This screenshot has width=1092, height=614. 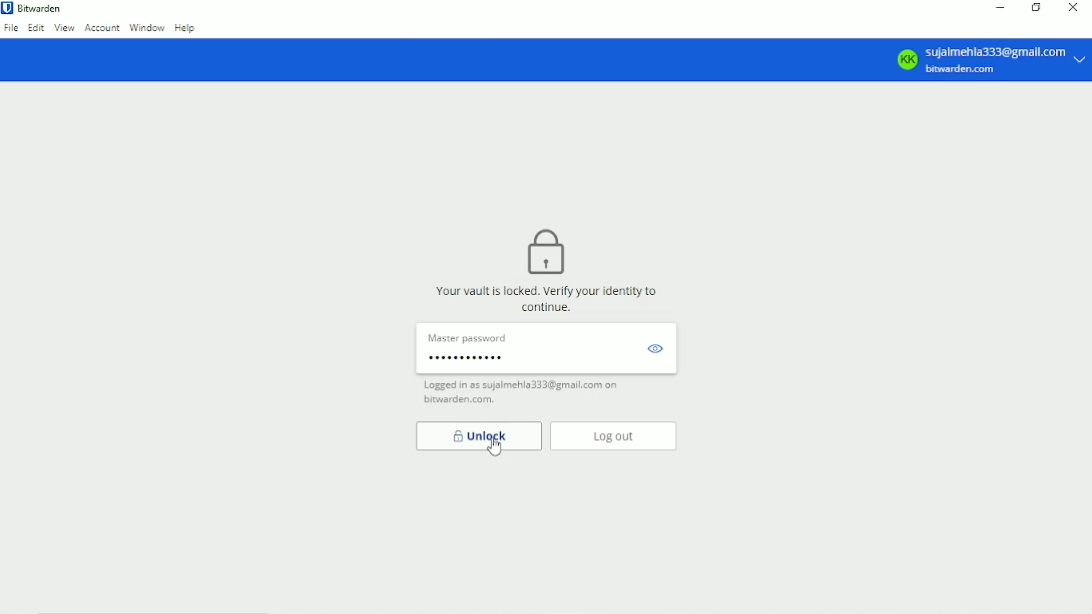 What do you see at coordinates (548, 298) in the screenshot?
I see `Your vault is locked. verify your identity to continue.` at bounding box center [548, 298].